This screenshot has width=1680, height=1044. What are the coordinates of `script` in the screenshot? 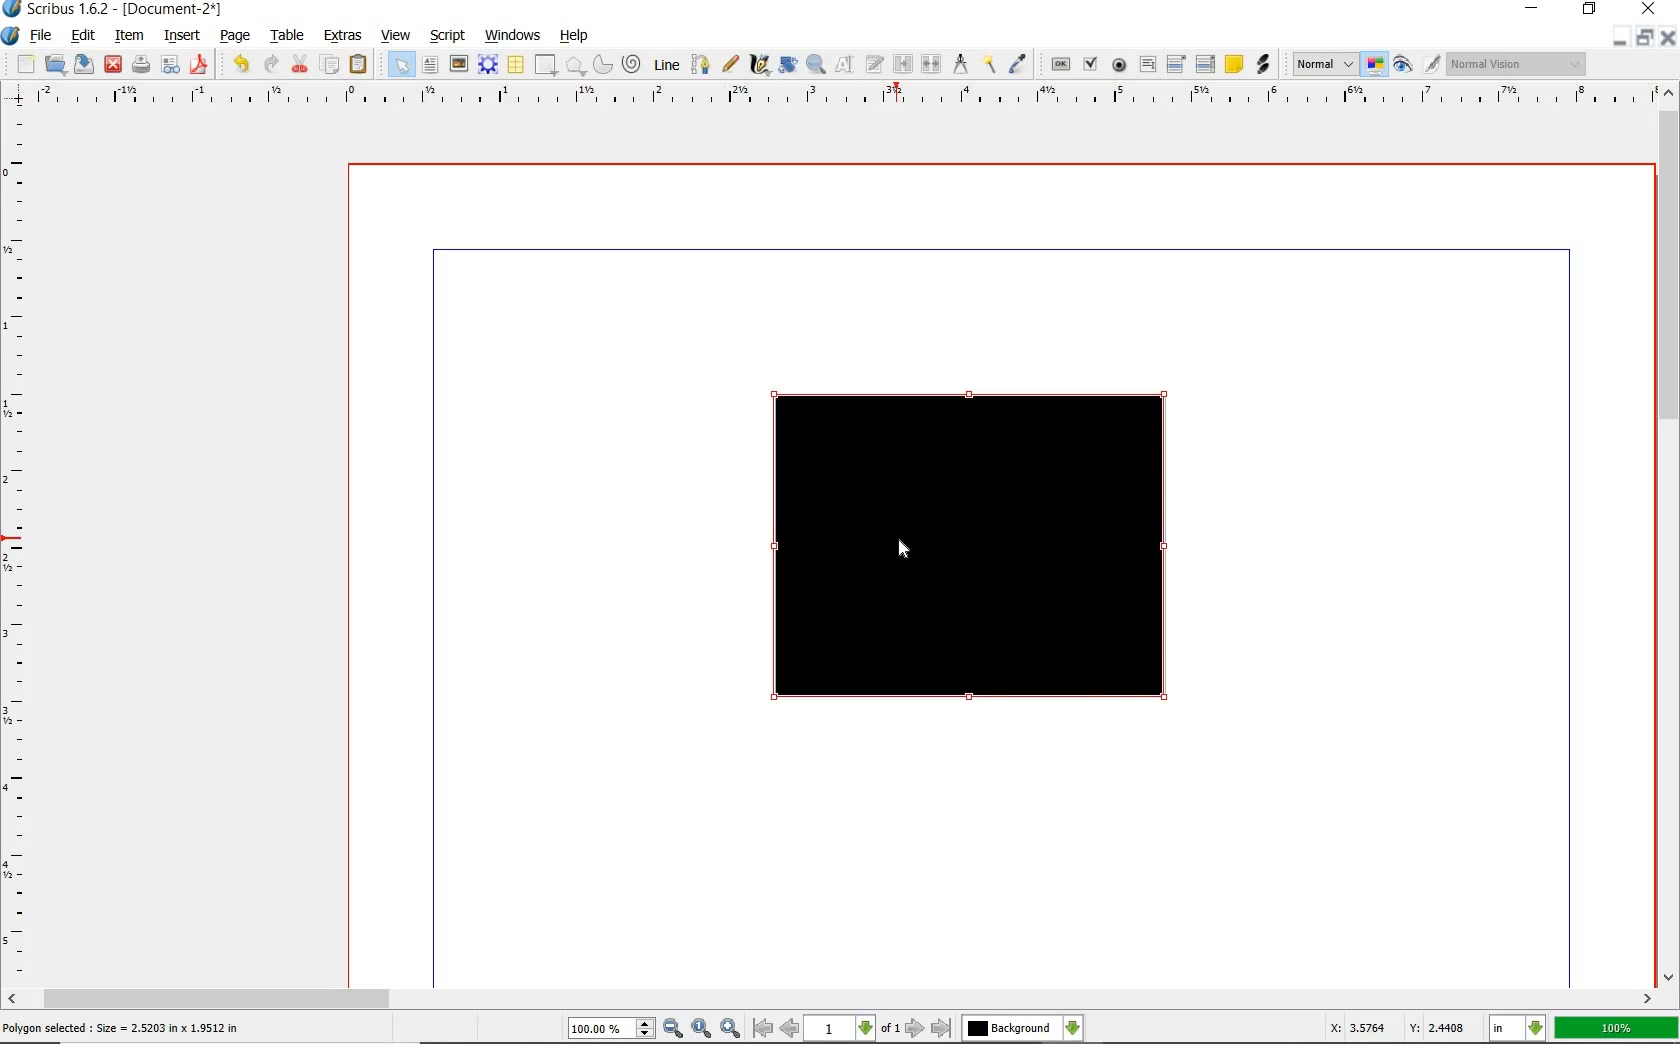 It's located at (449, 36).